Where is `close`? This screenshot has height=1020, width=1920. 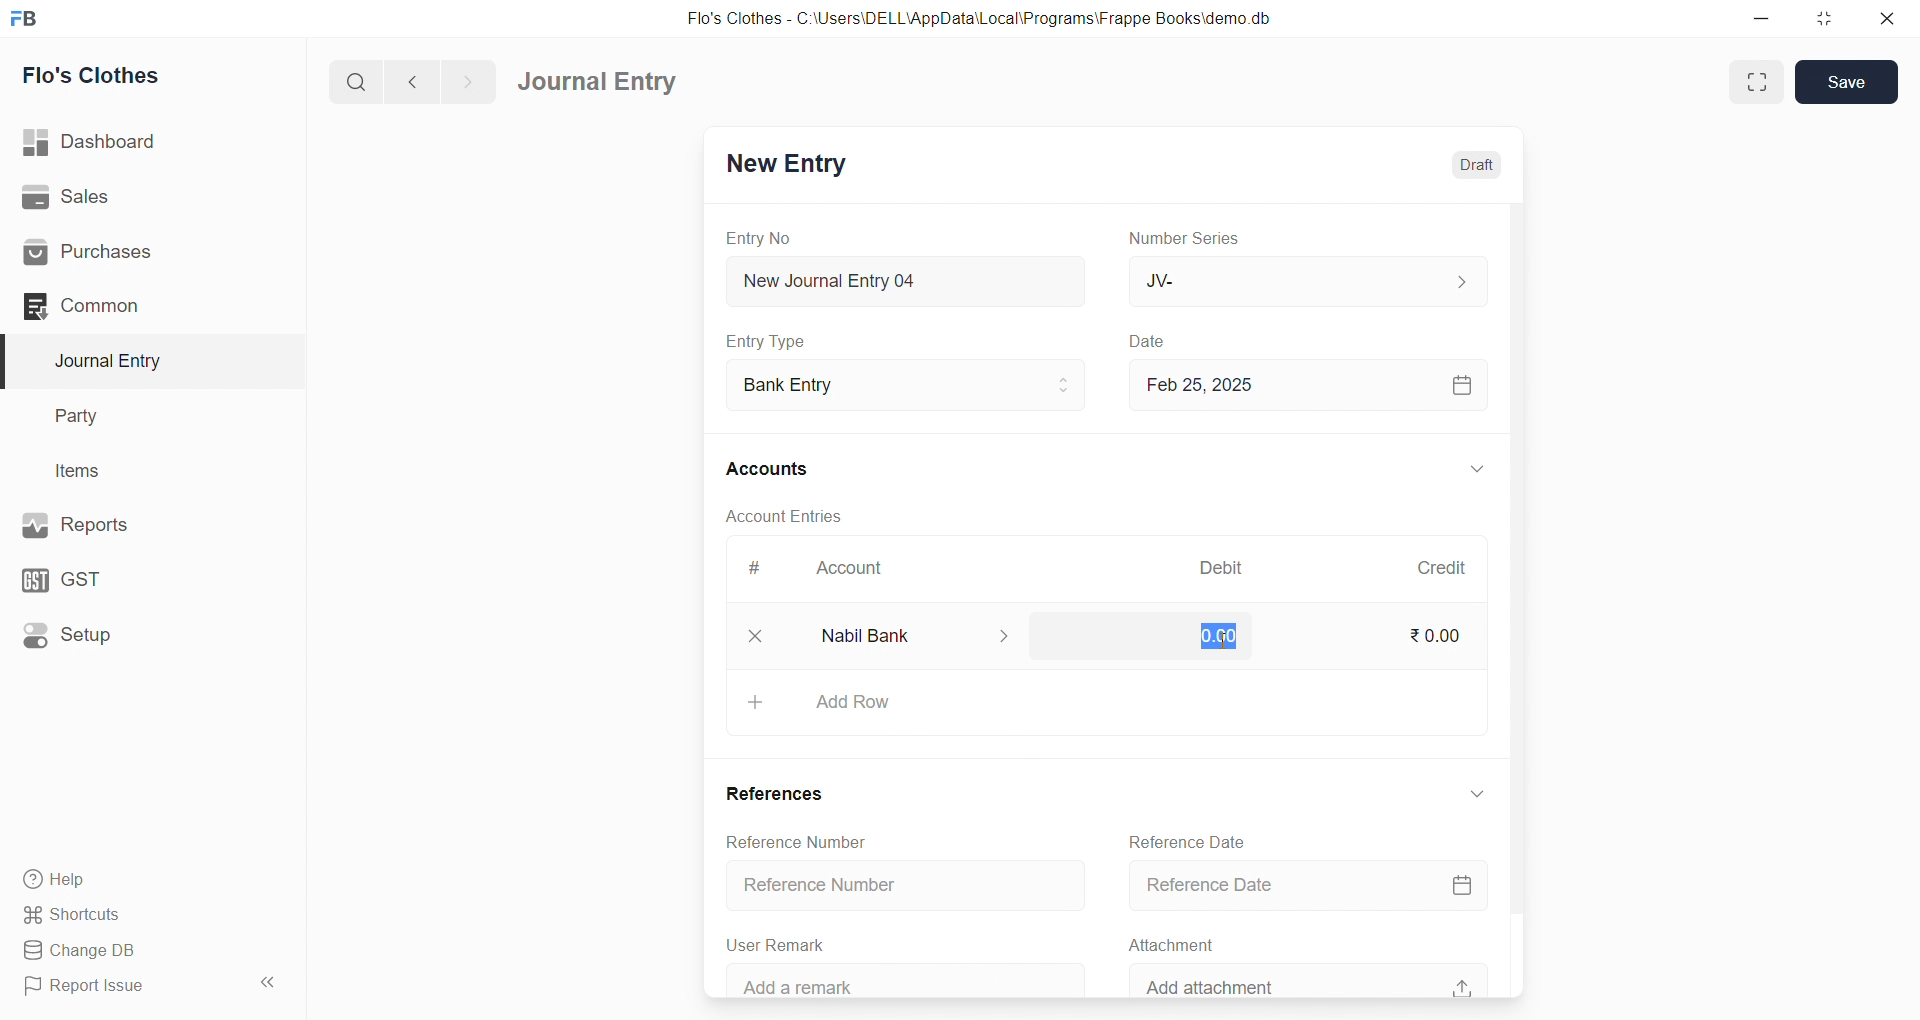 close is located at coordinates (745, 635).